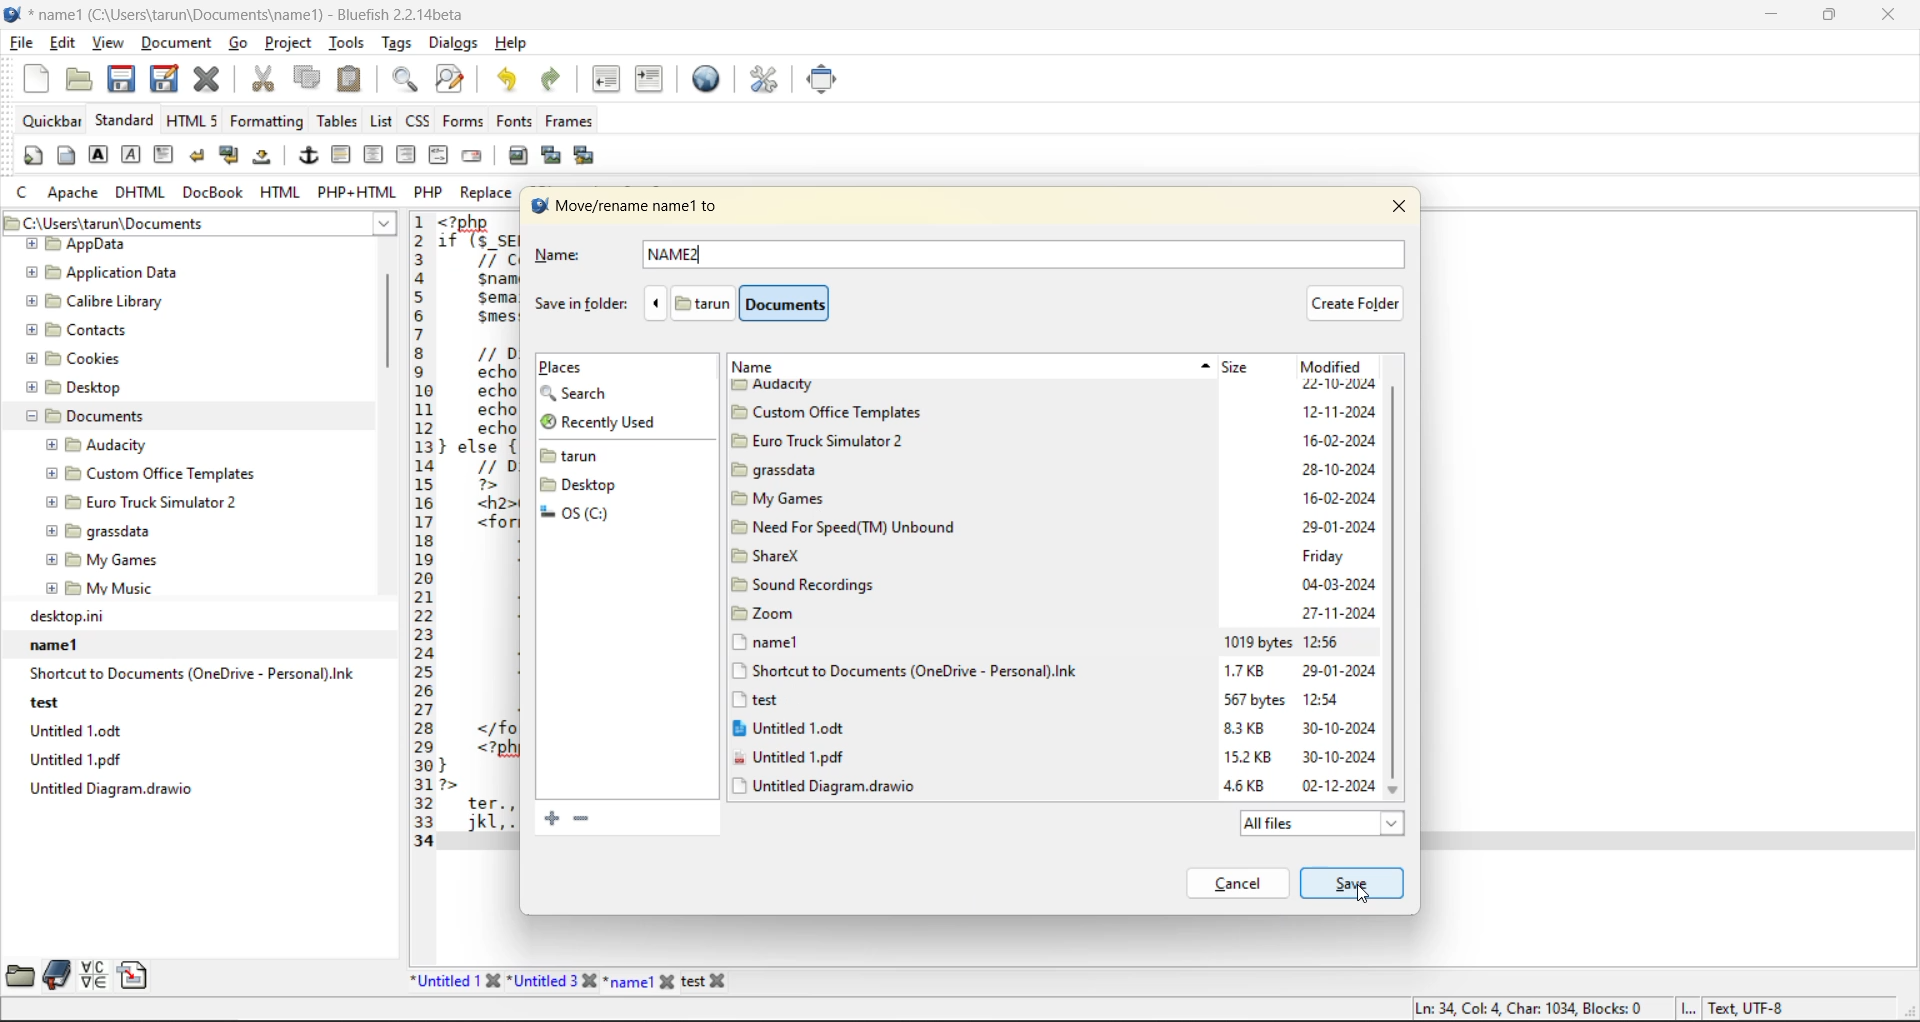  What do you see at coordinates (1890, 18) in the screenshot?
I see `close` at bounding box center [1890, 18].